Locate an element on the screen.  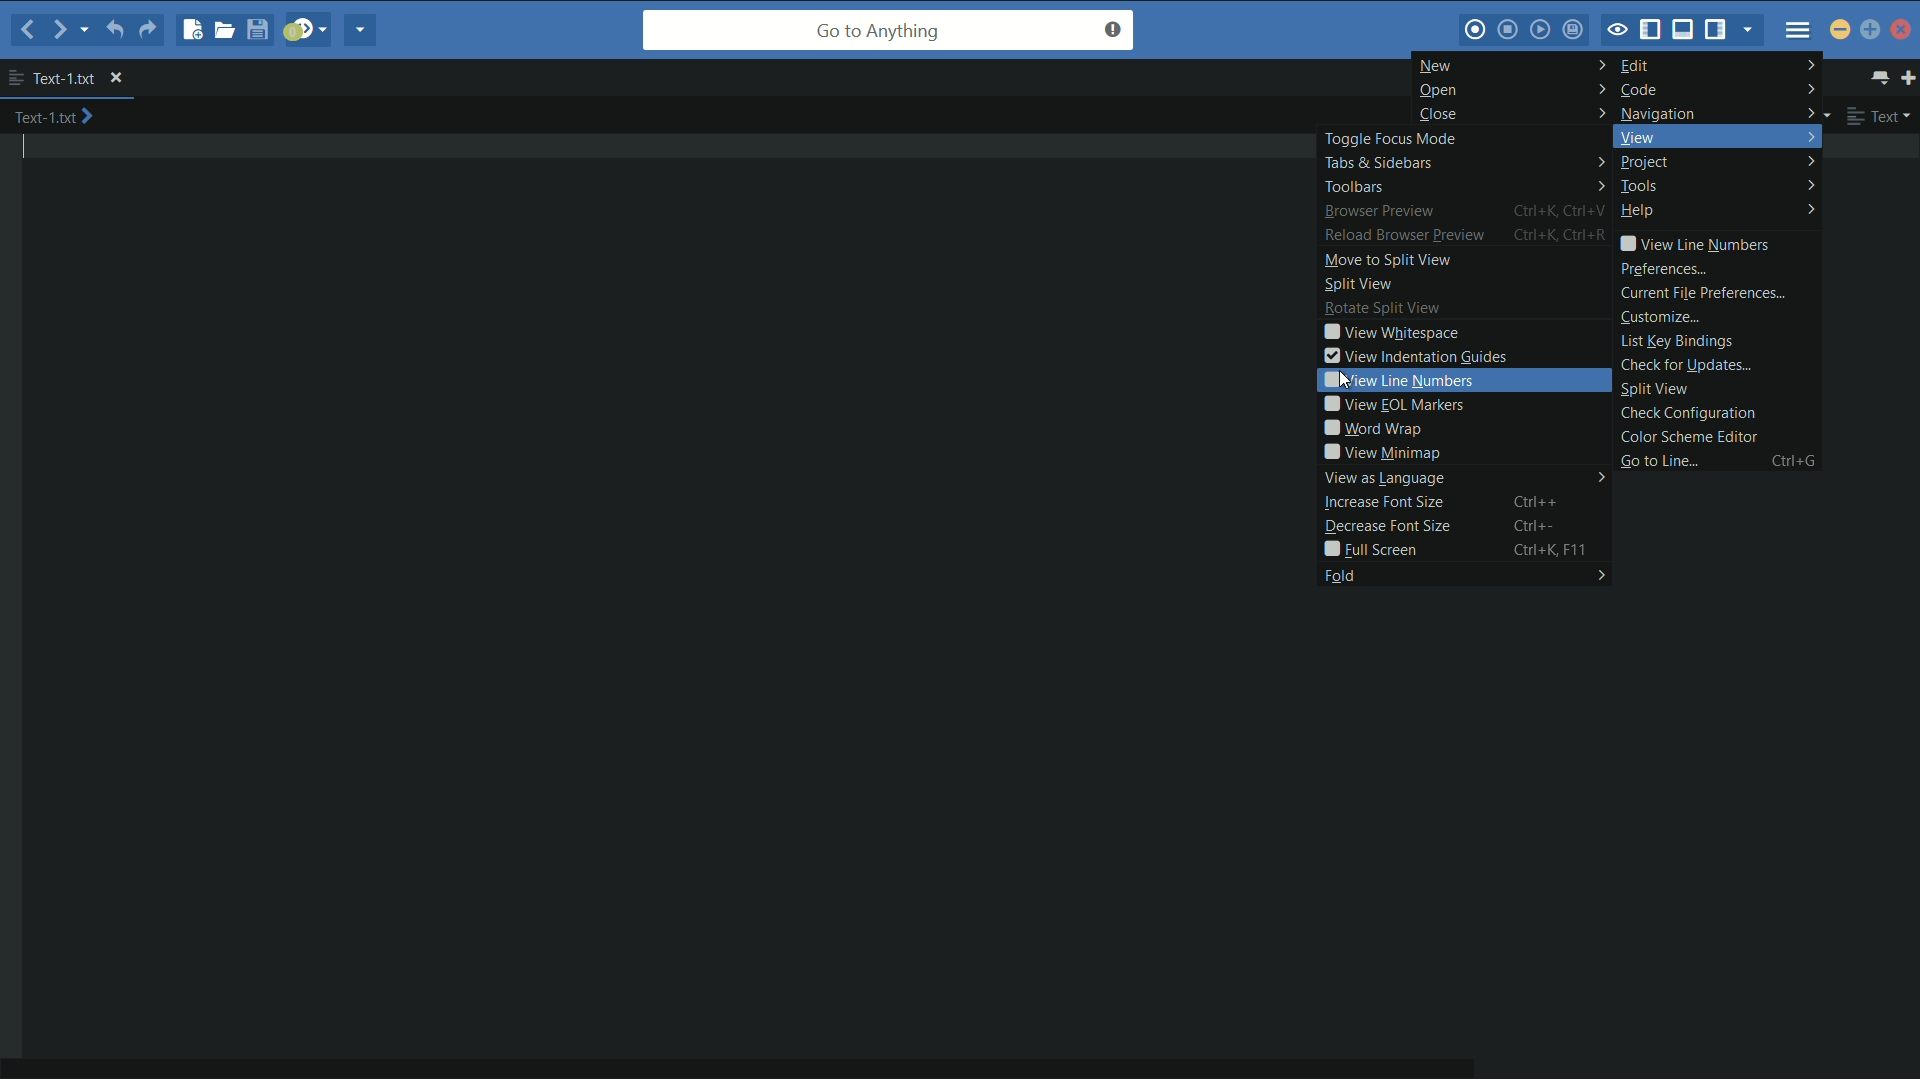
reload browse preview is located at coordinates (1402, 236).